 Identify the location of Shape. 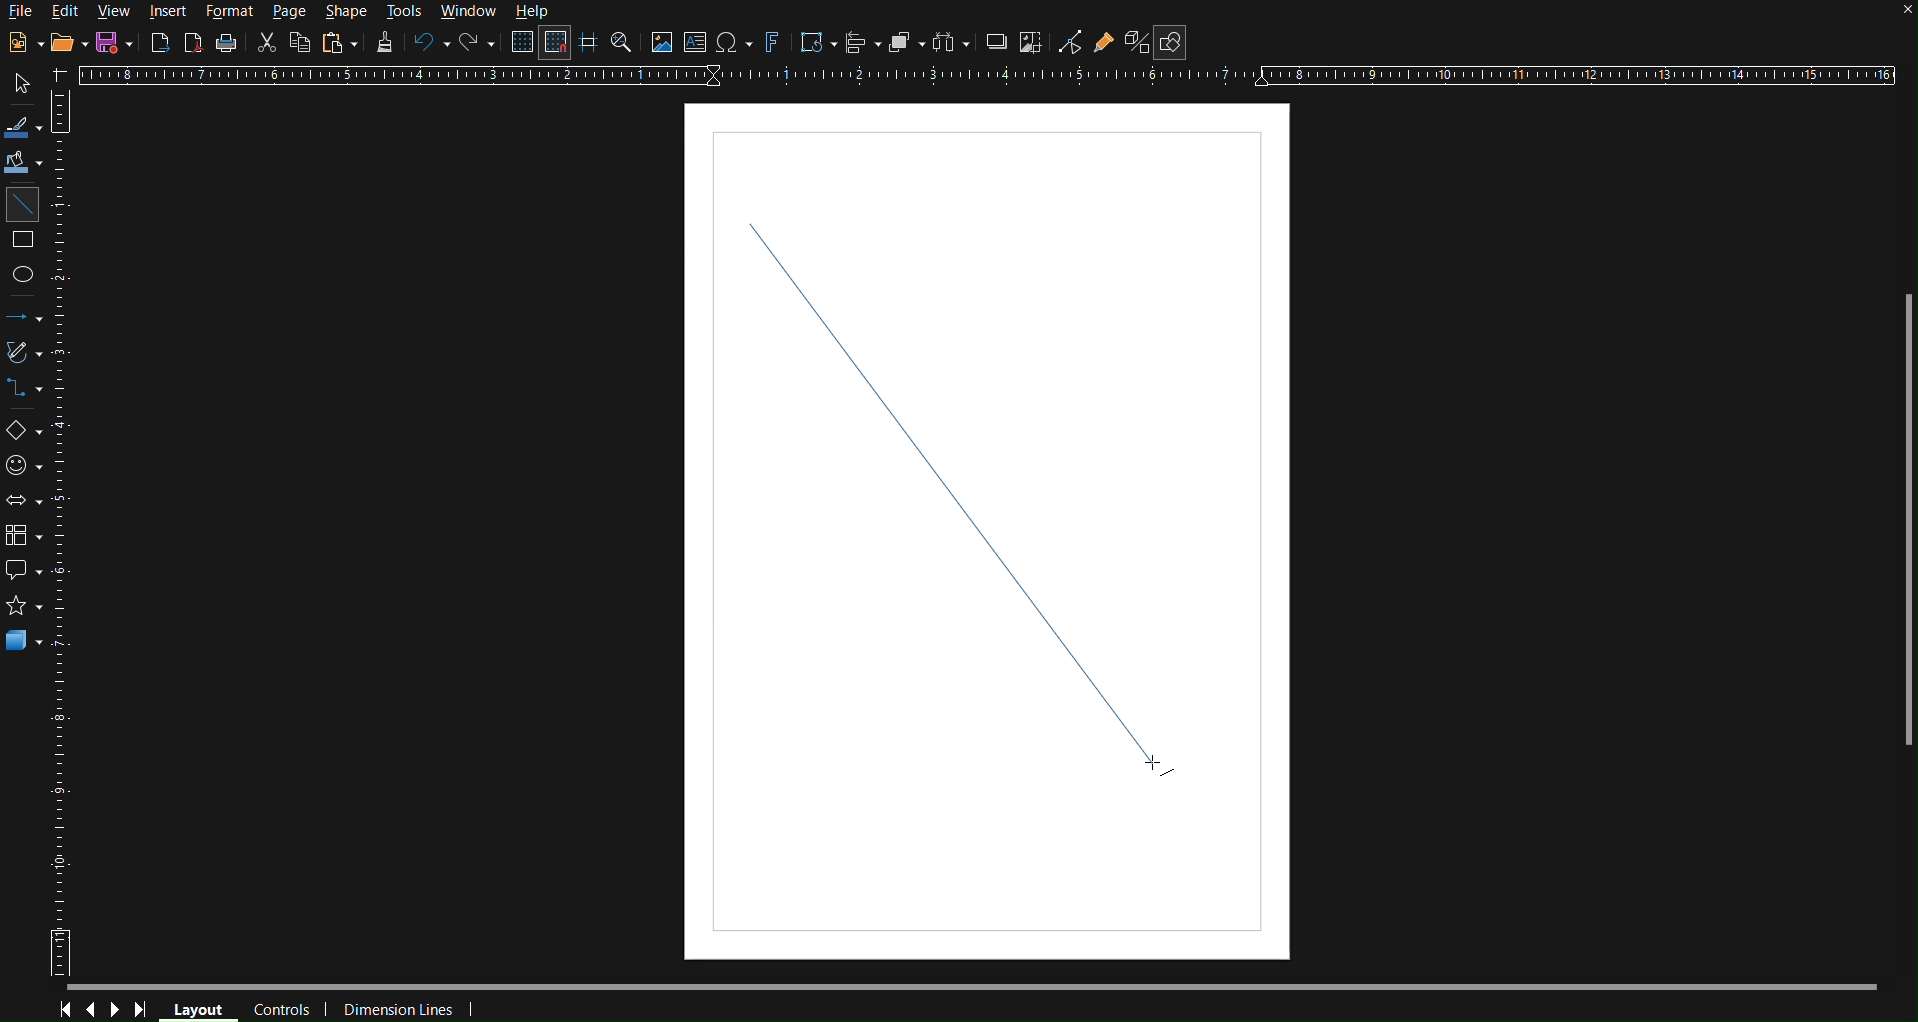
(348, 12).